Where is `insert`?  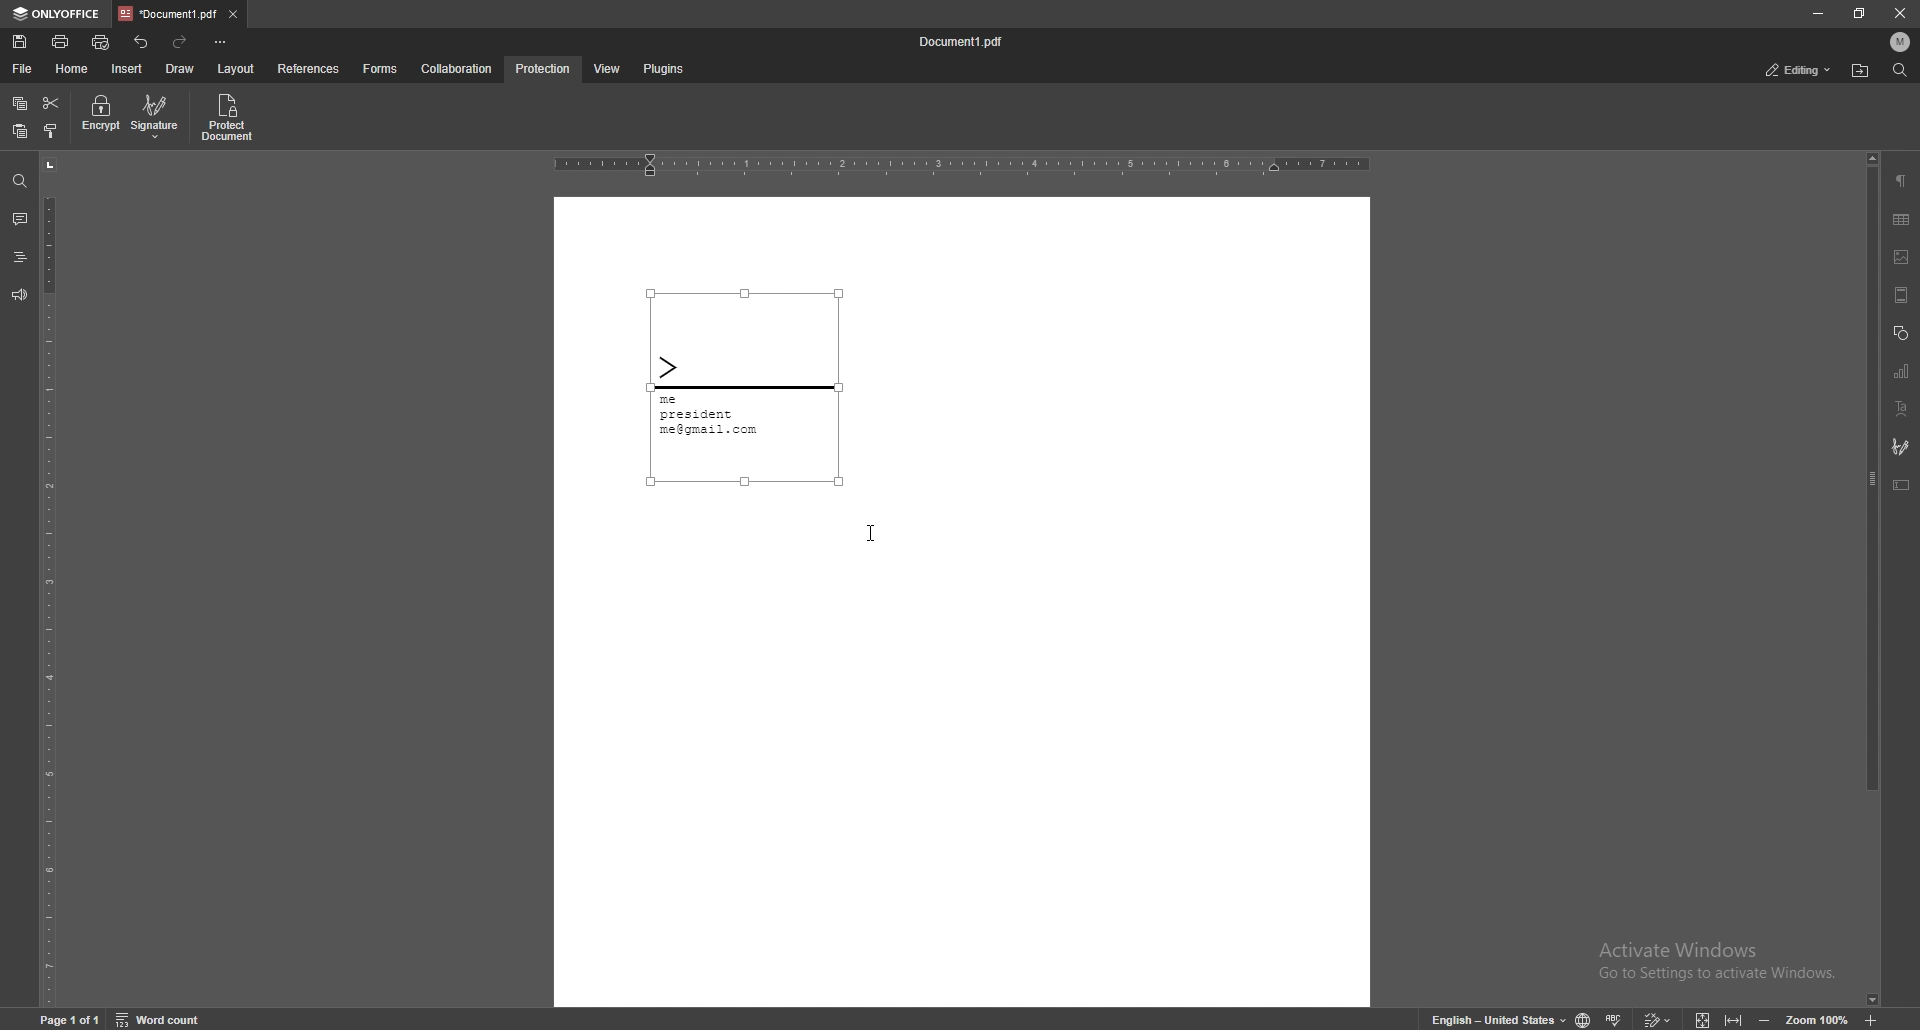
insert is located at coordinates (129, 69).